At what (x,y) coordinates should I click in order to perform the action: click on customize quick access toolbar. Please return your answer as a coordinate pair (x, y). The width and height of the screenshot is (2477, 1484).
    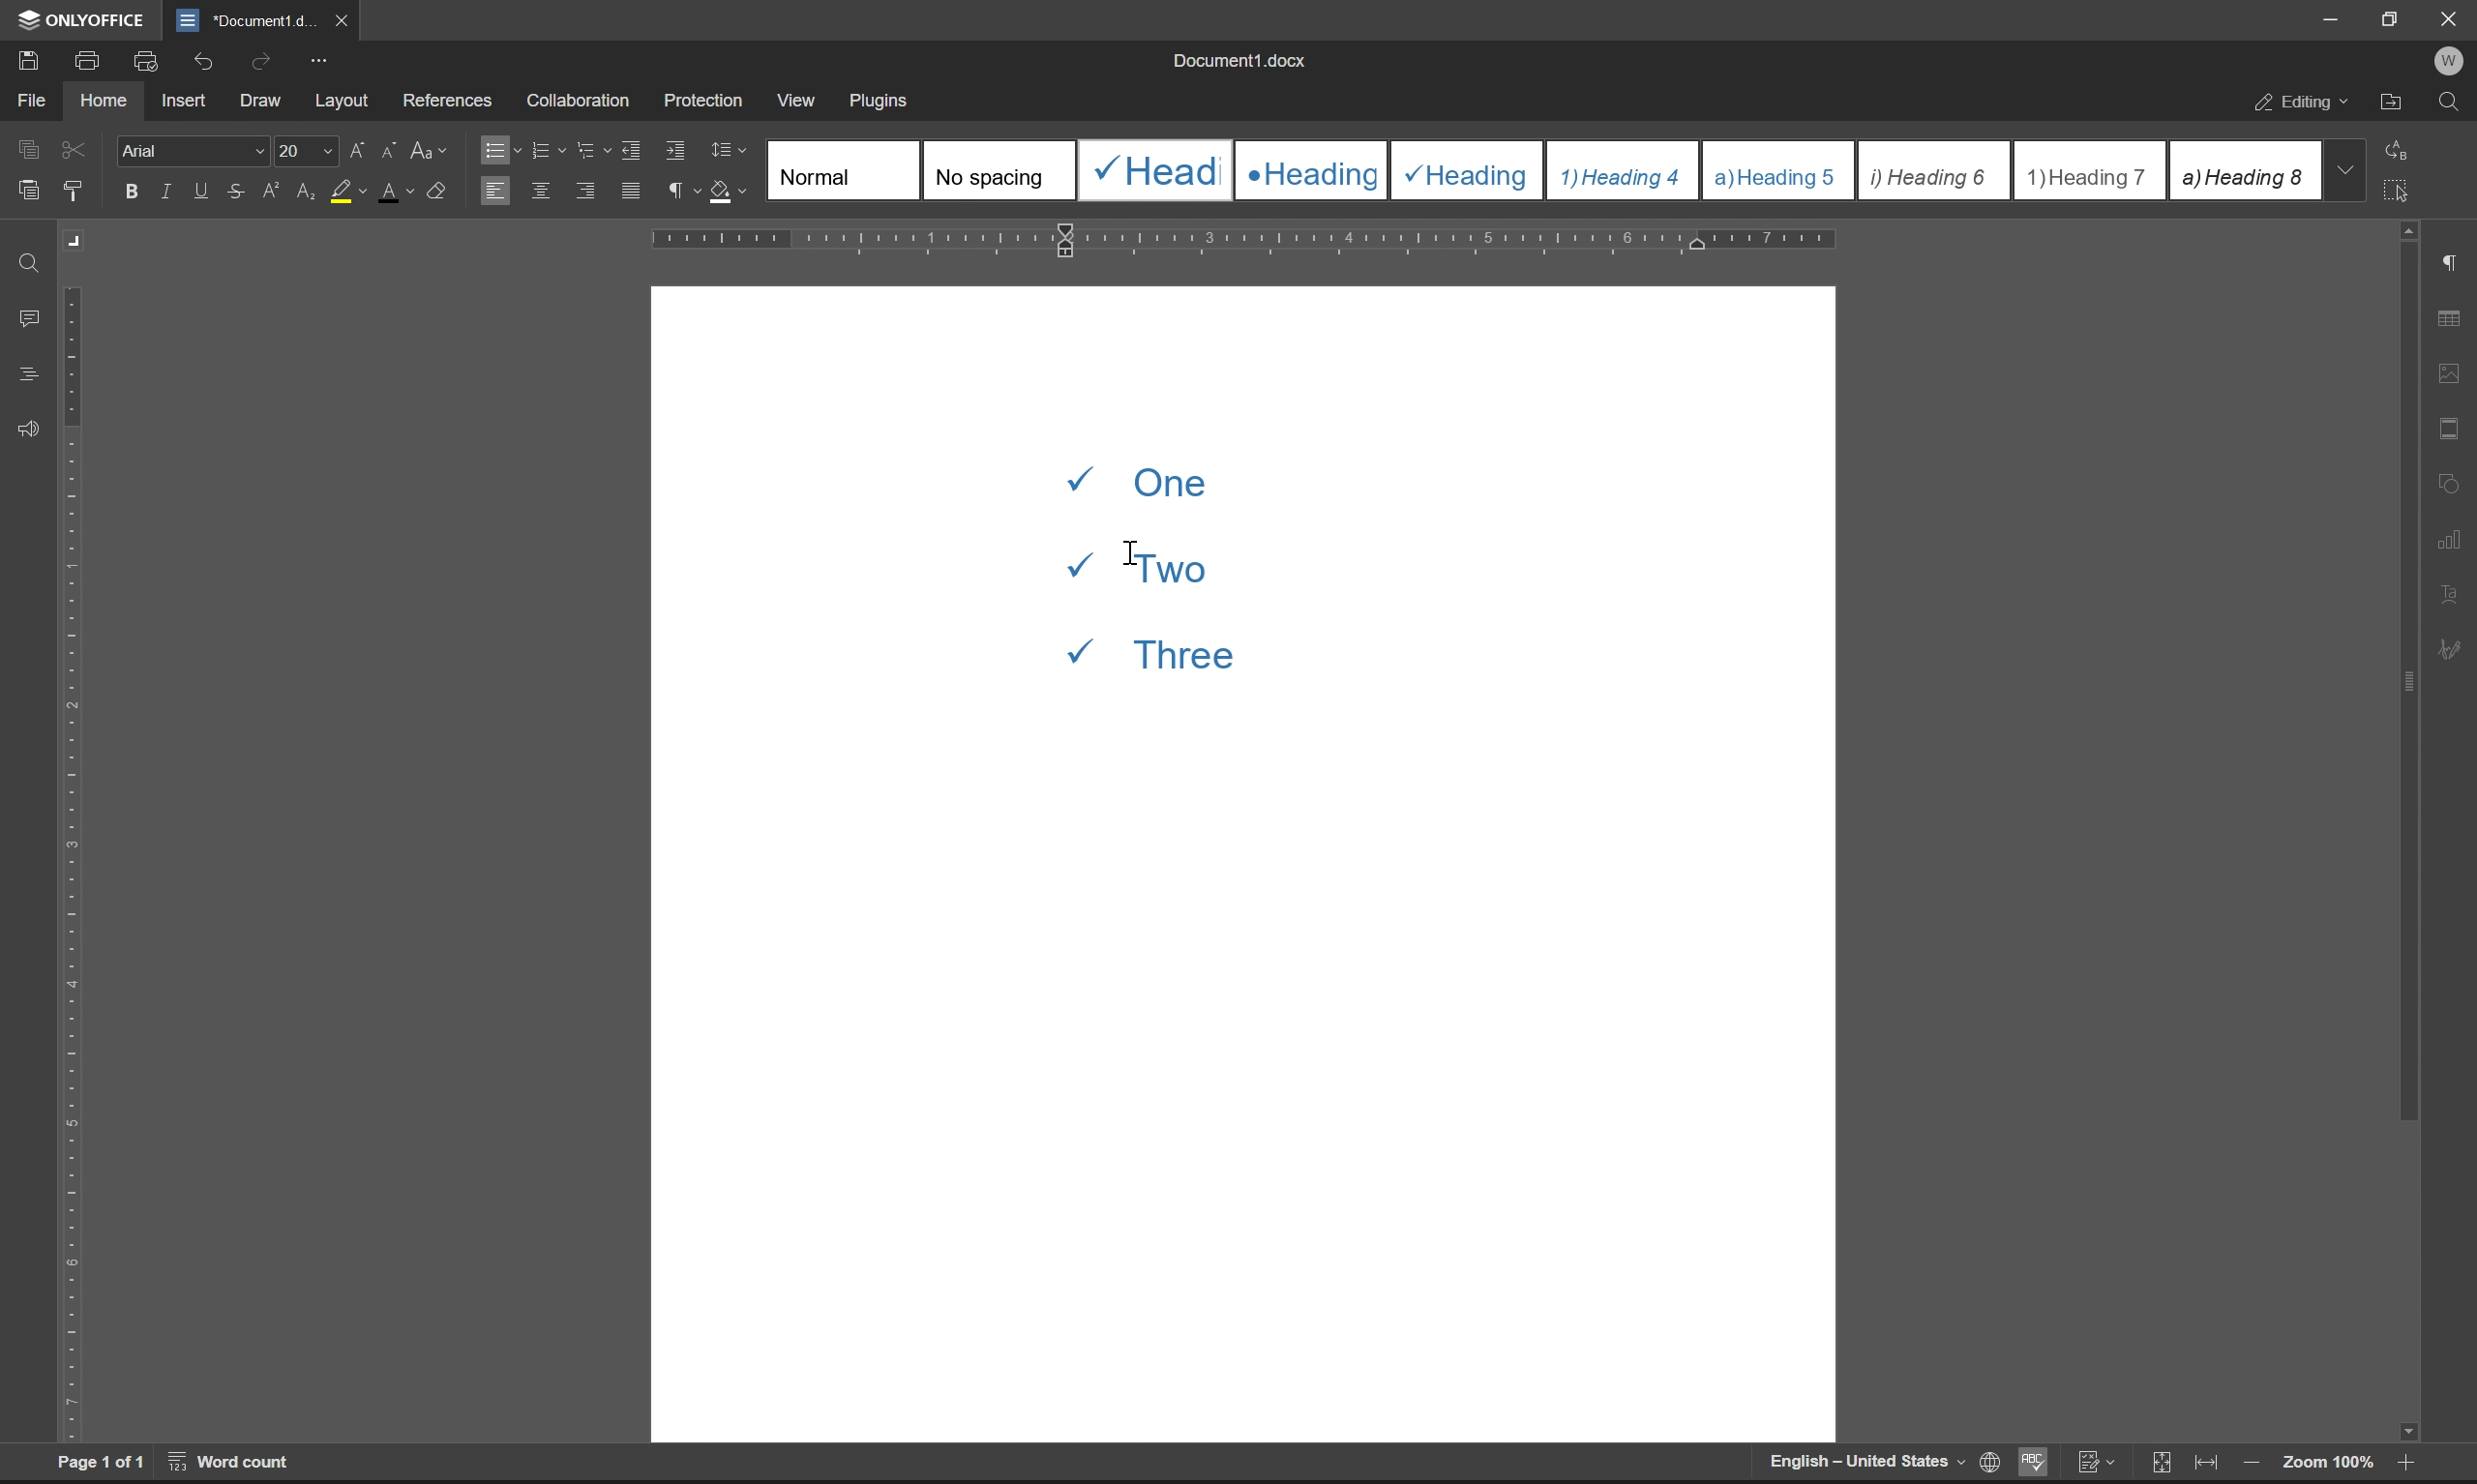
    Looking at the image, I should click on (318, 61).